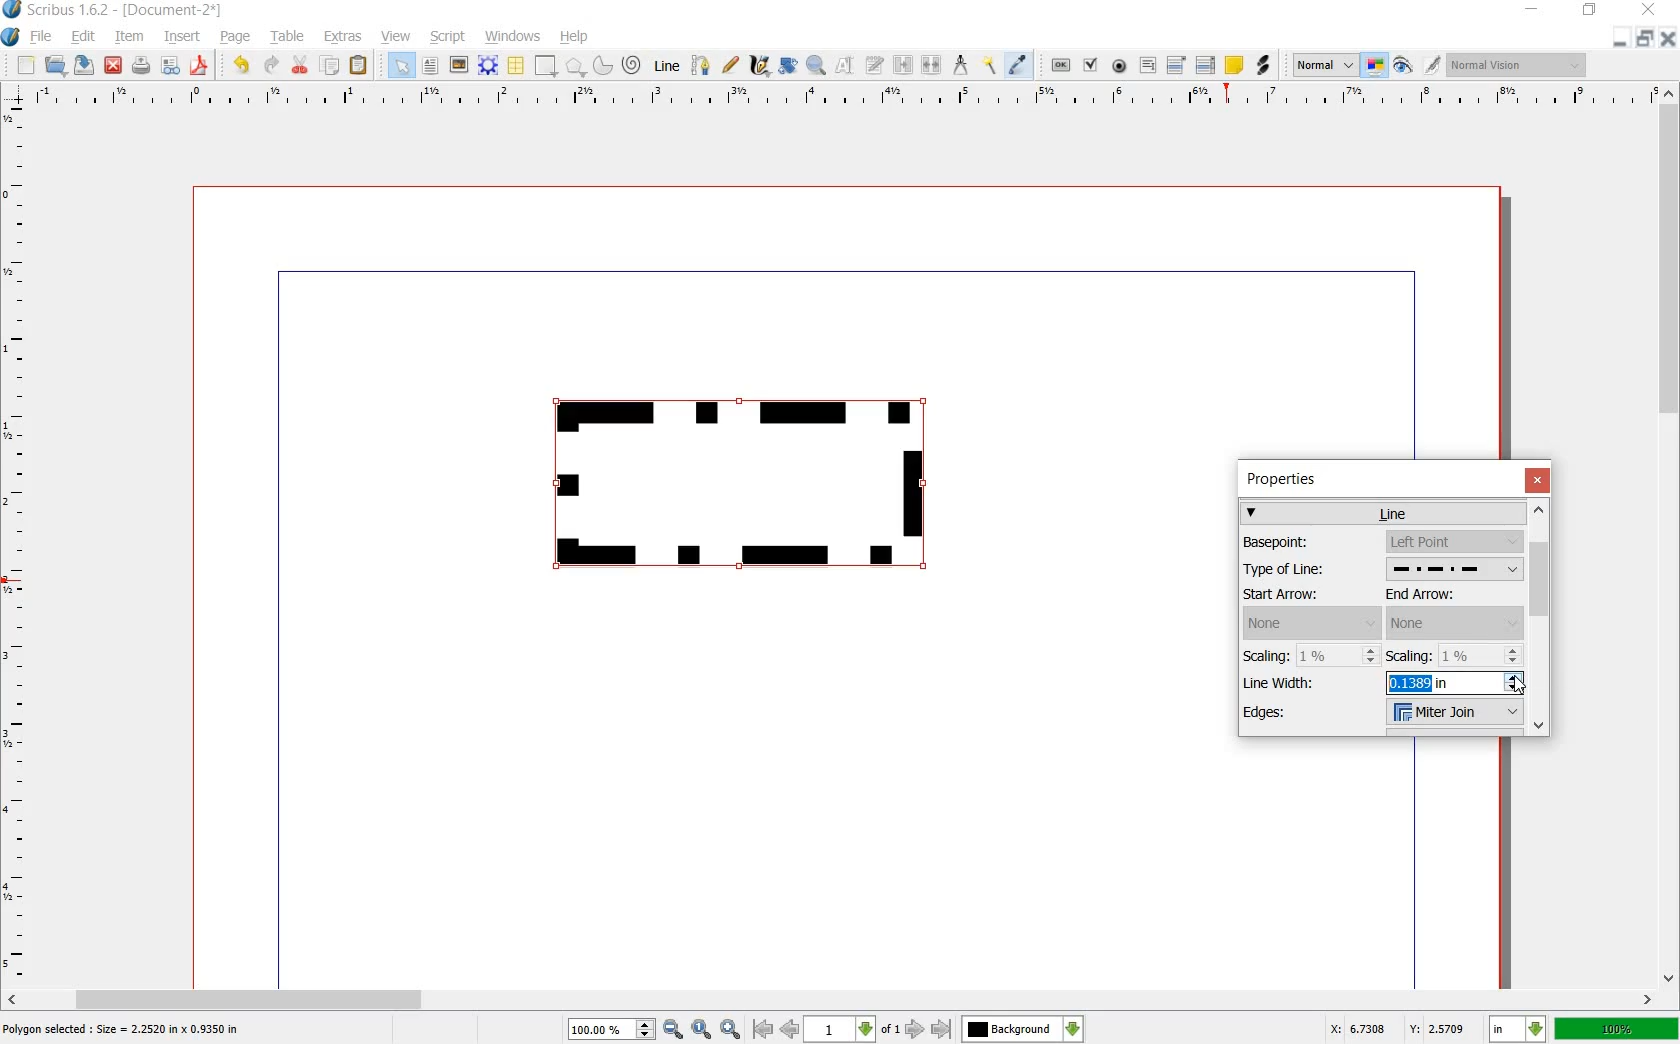 This screenshot has width=1680, height=1044. What do you see at coordinates (852, 1029) in the screenshot?
I see `select current page` at bounding box center [852, 1029].